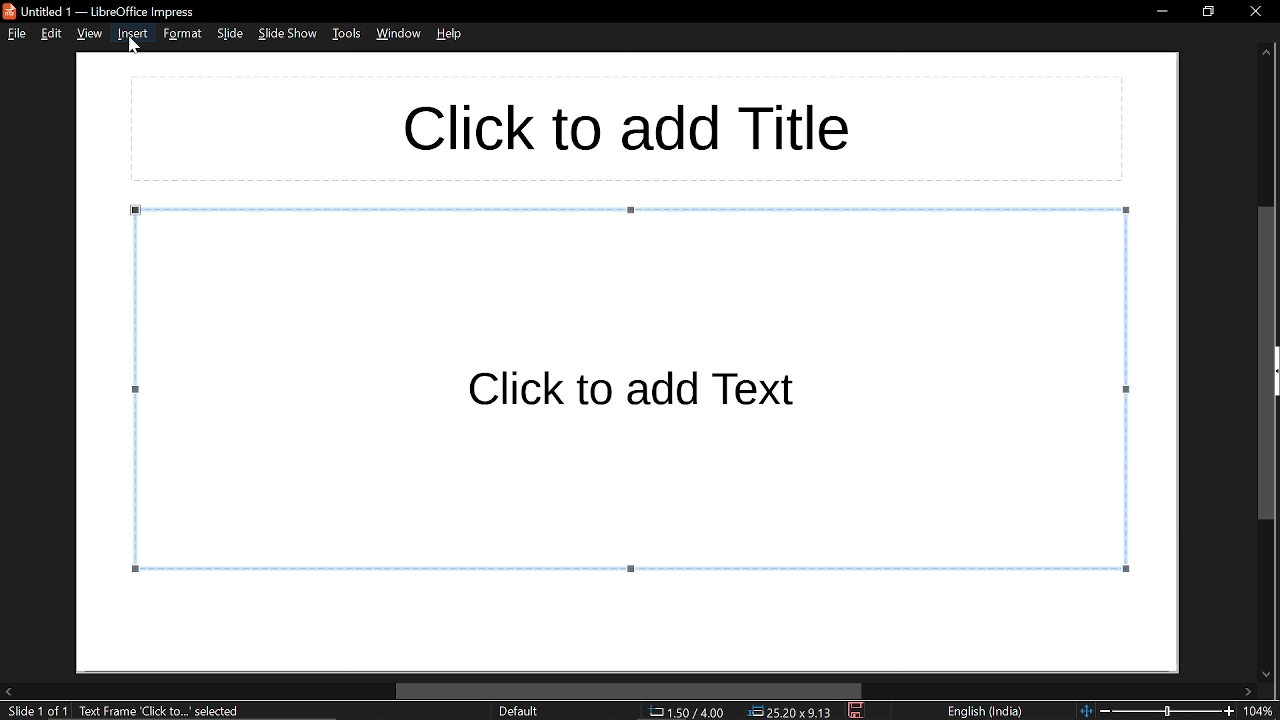 Image resolution: width=1280 pixels, height=720 pixels. I want to click on close, so click(1251, 14).